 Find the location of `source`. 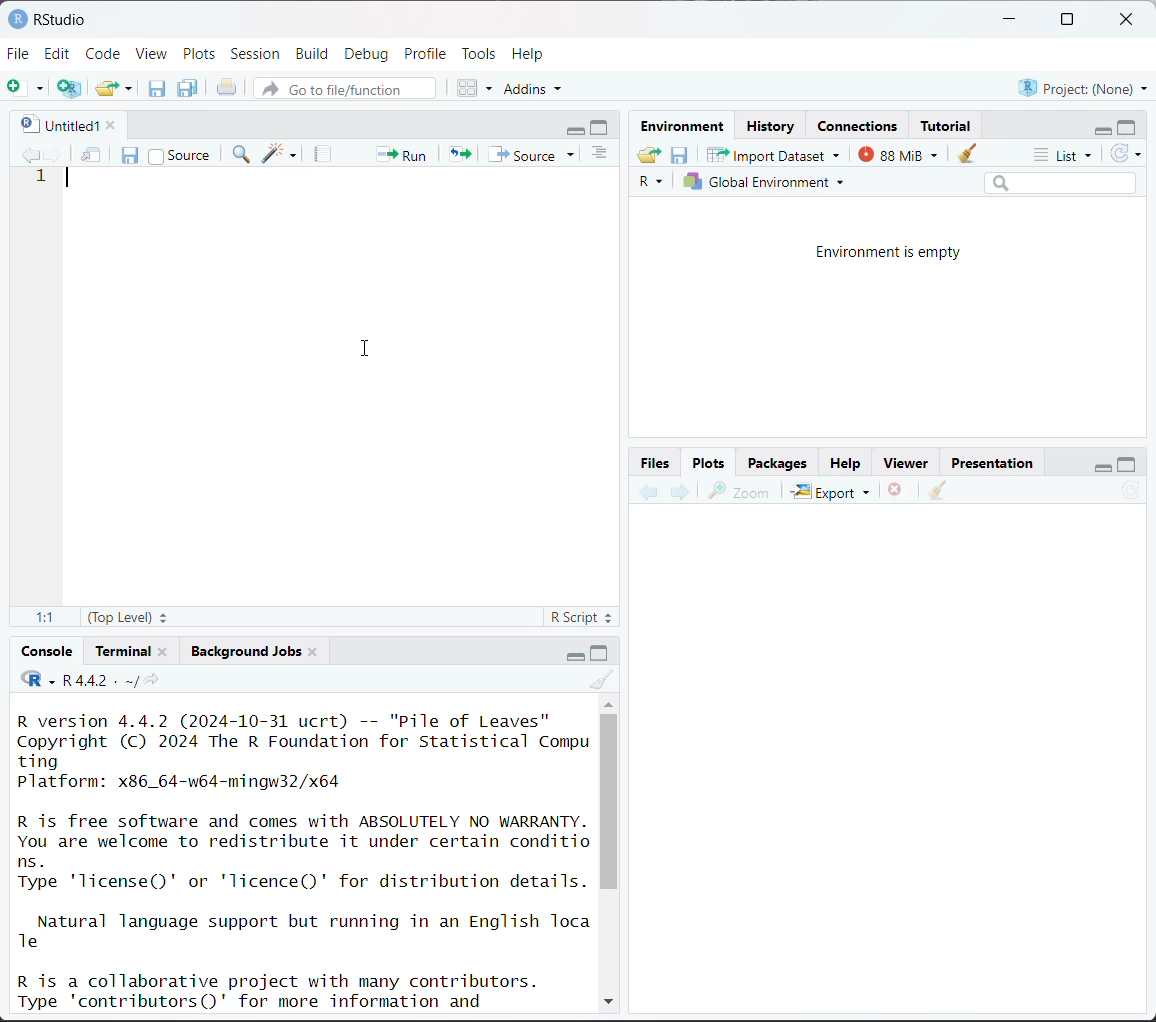

source is located at coordinates (179, 154).